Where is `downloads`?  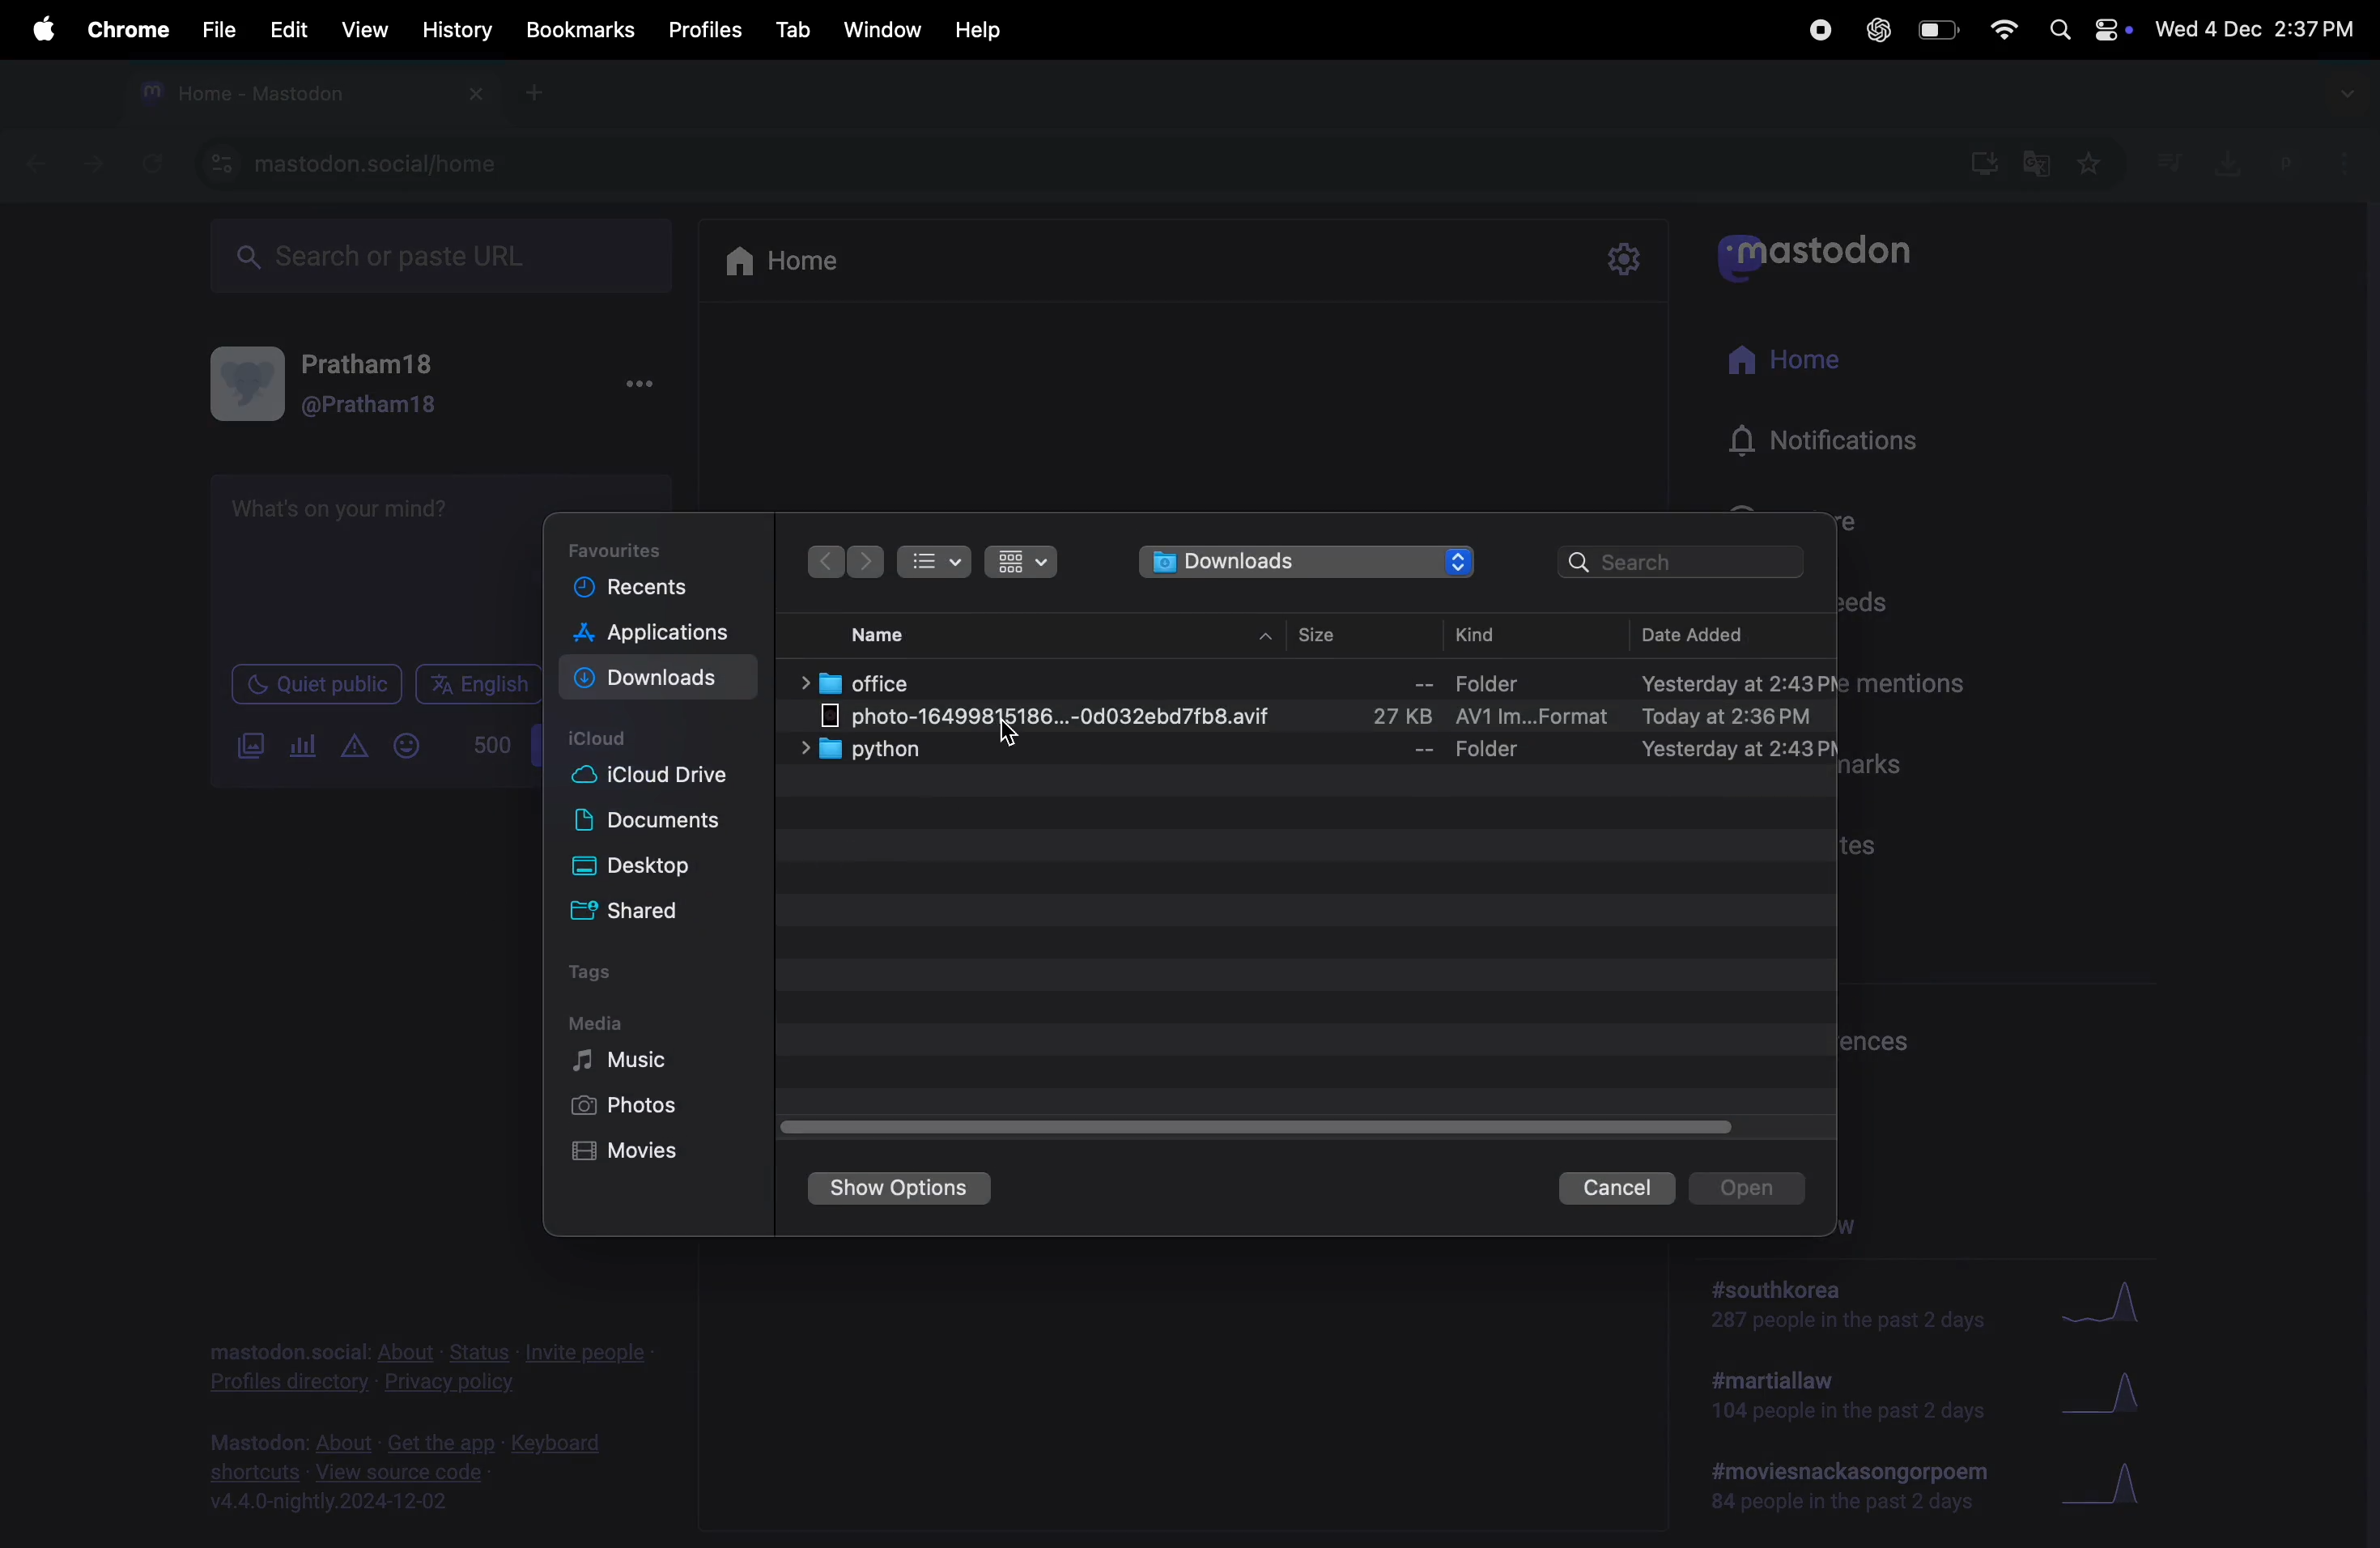 downloads is located at coordinates (654, 680).